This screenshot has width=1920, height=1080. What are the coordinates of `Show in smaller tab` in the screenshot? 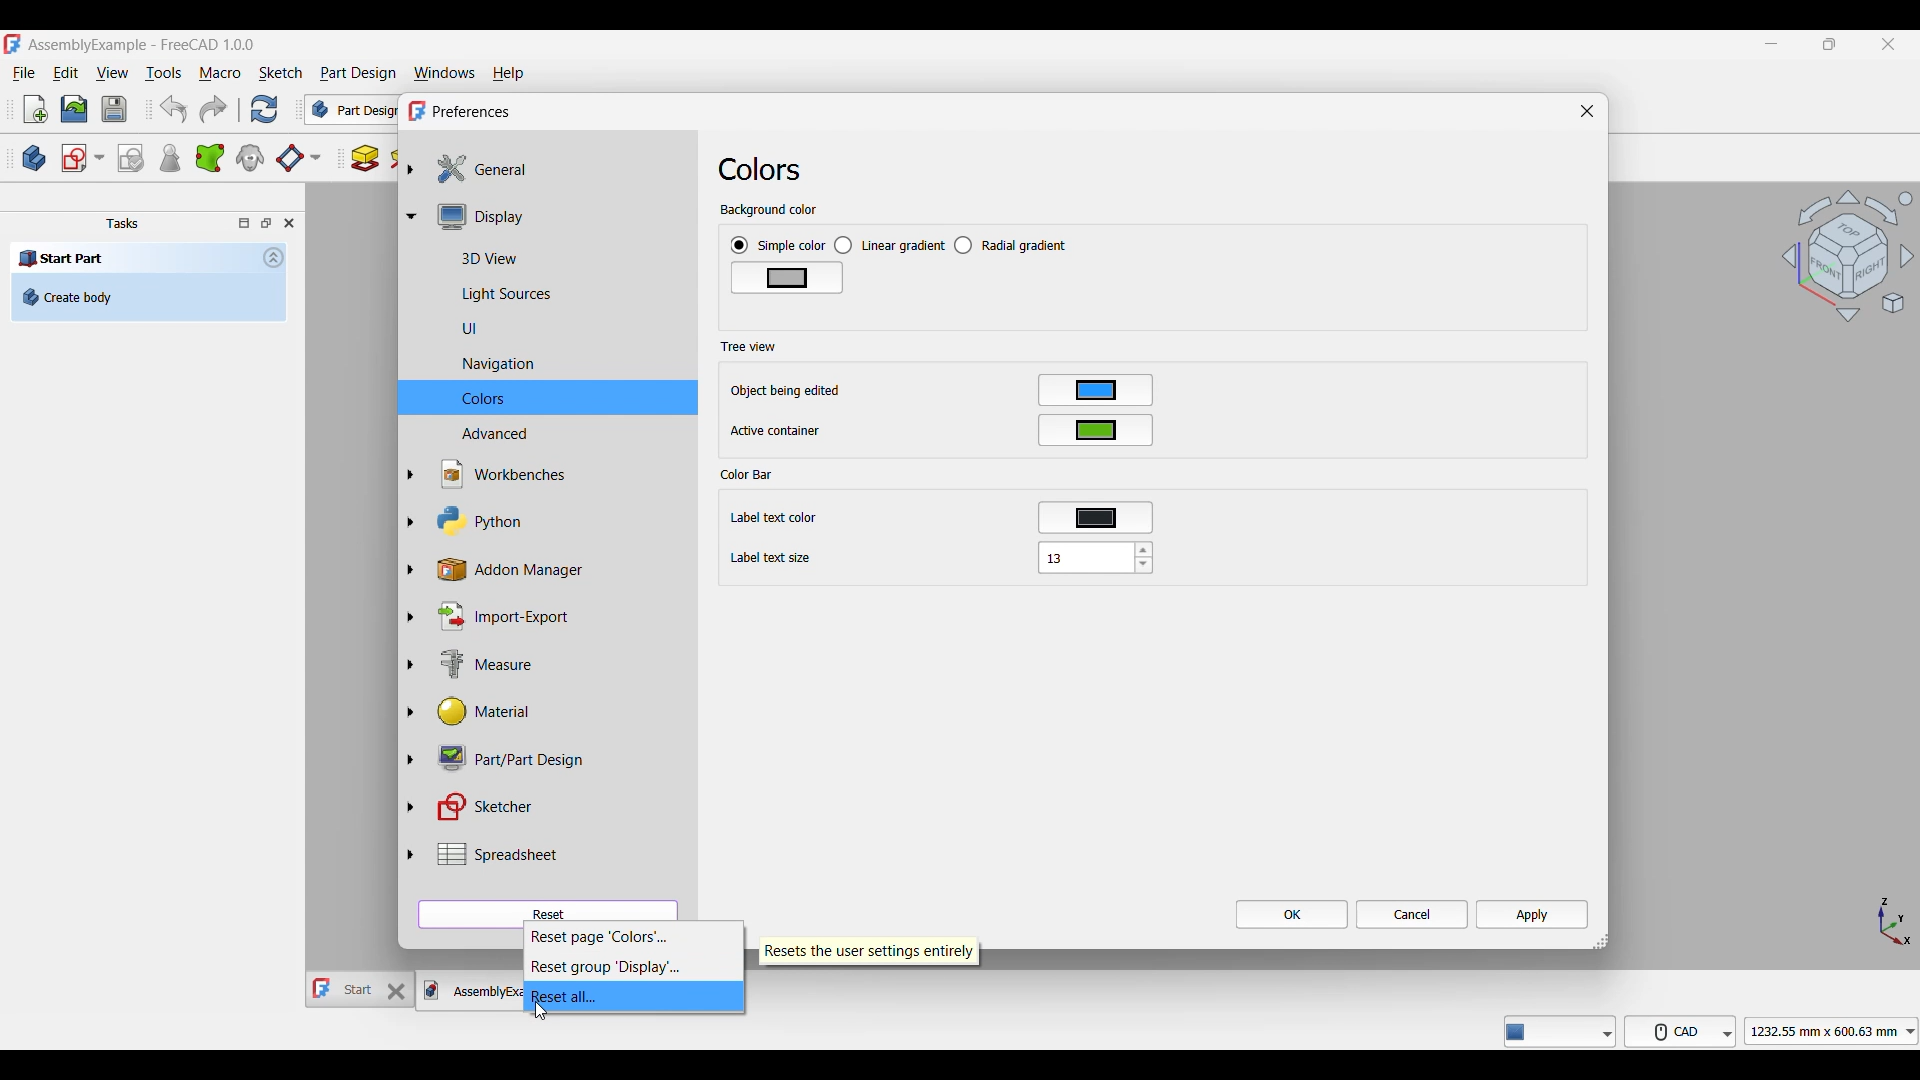 It's located at (1829, 44).